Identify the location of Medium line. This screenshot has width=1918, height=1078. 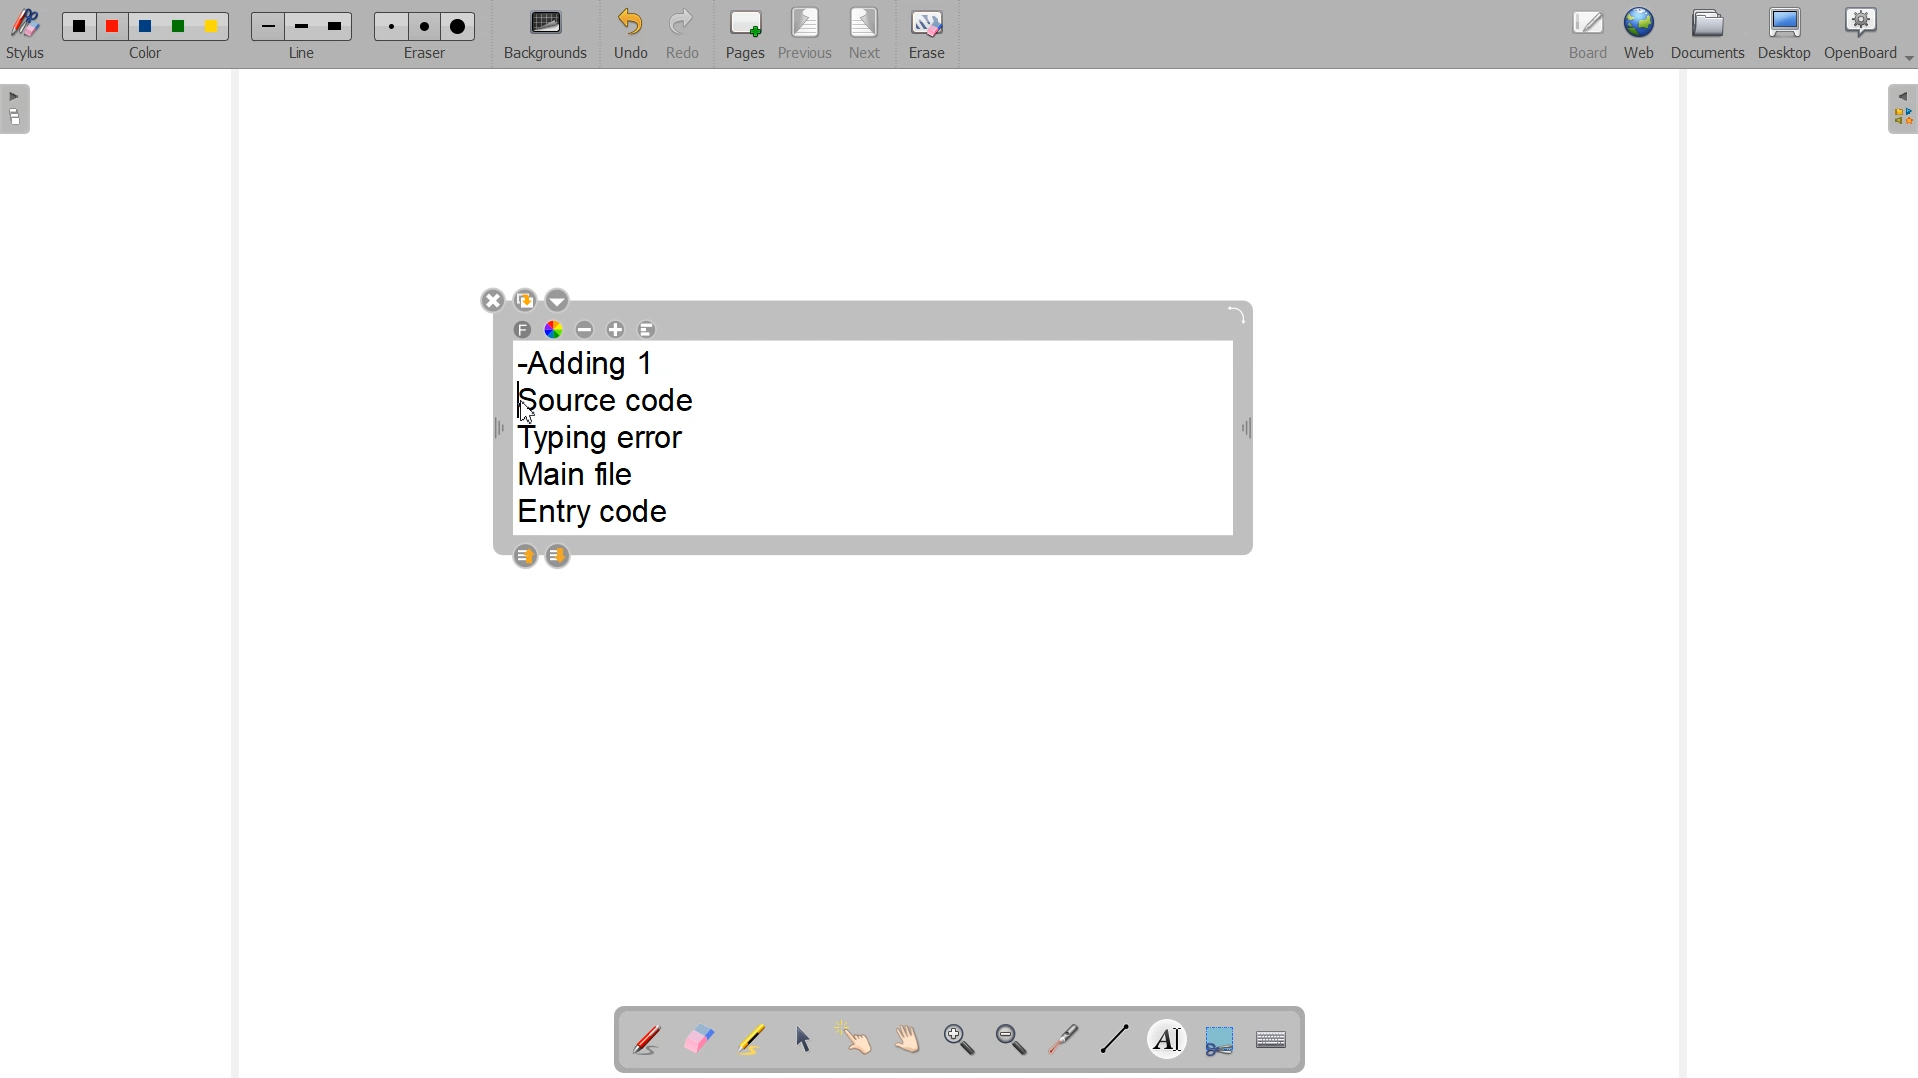
(303, 27).